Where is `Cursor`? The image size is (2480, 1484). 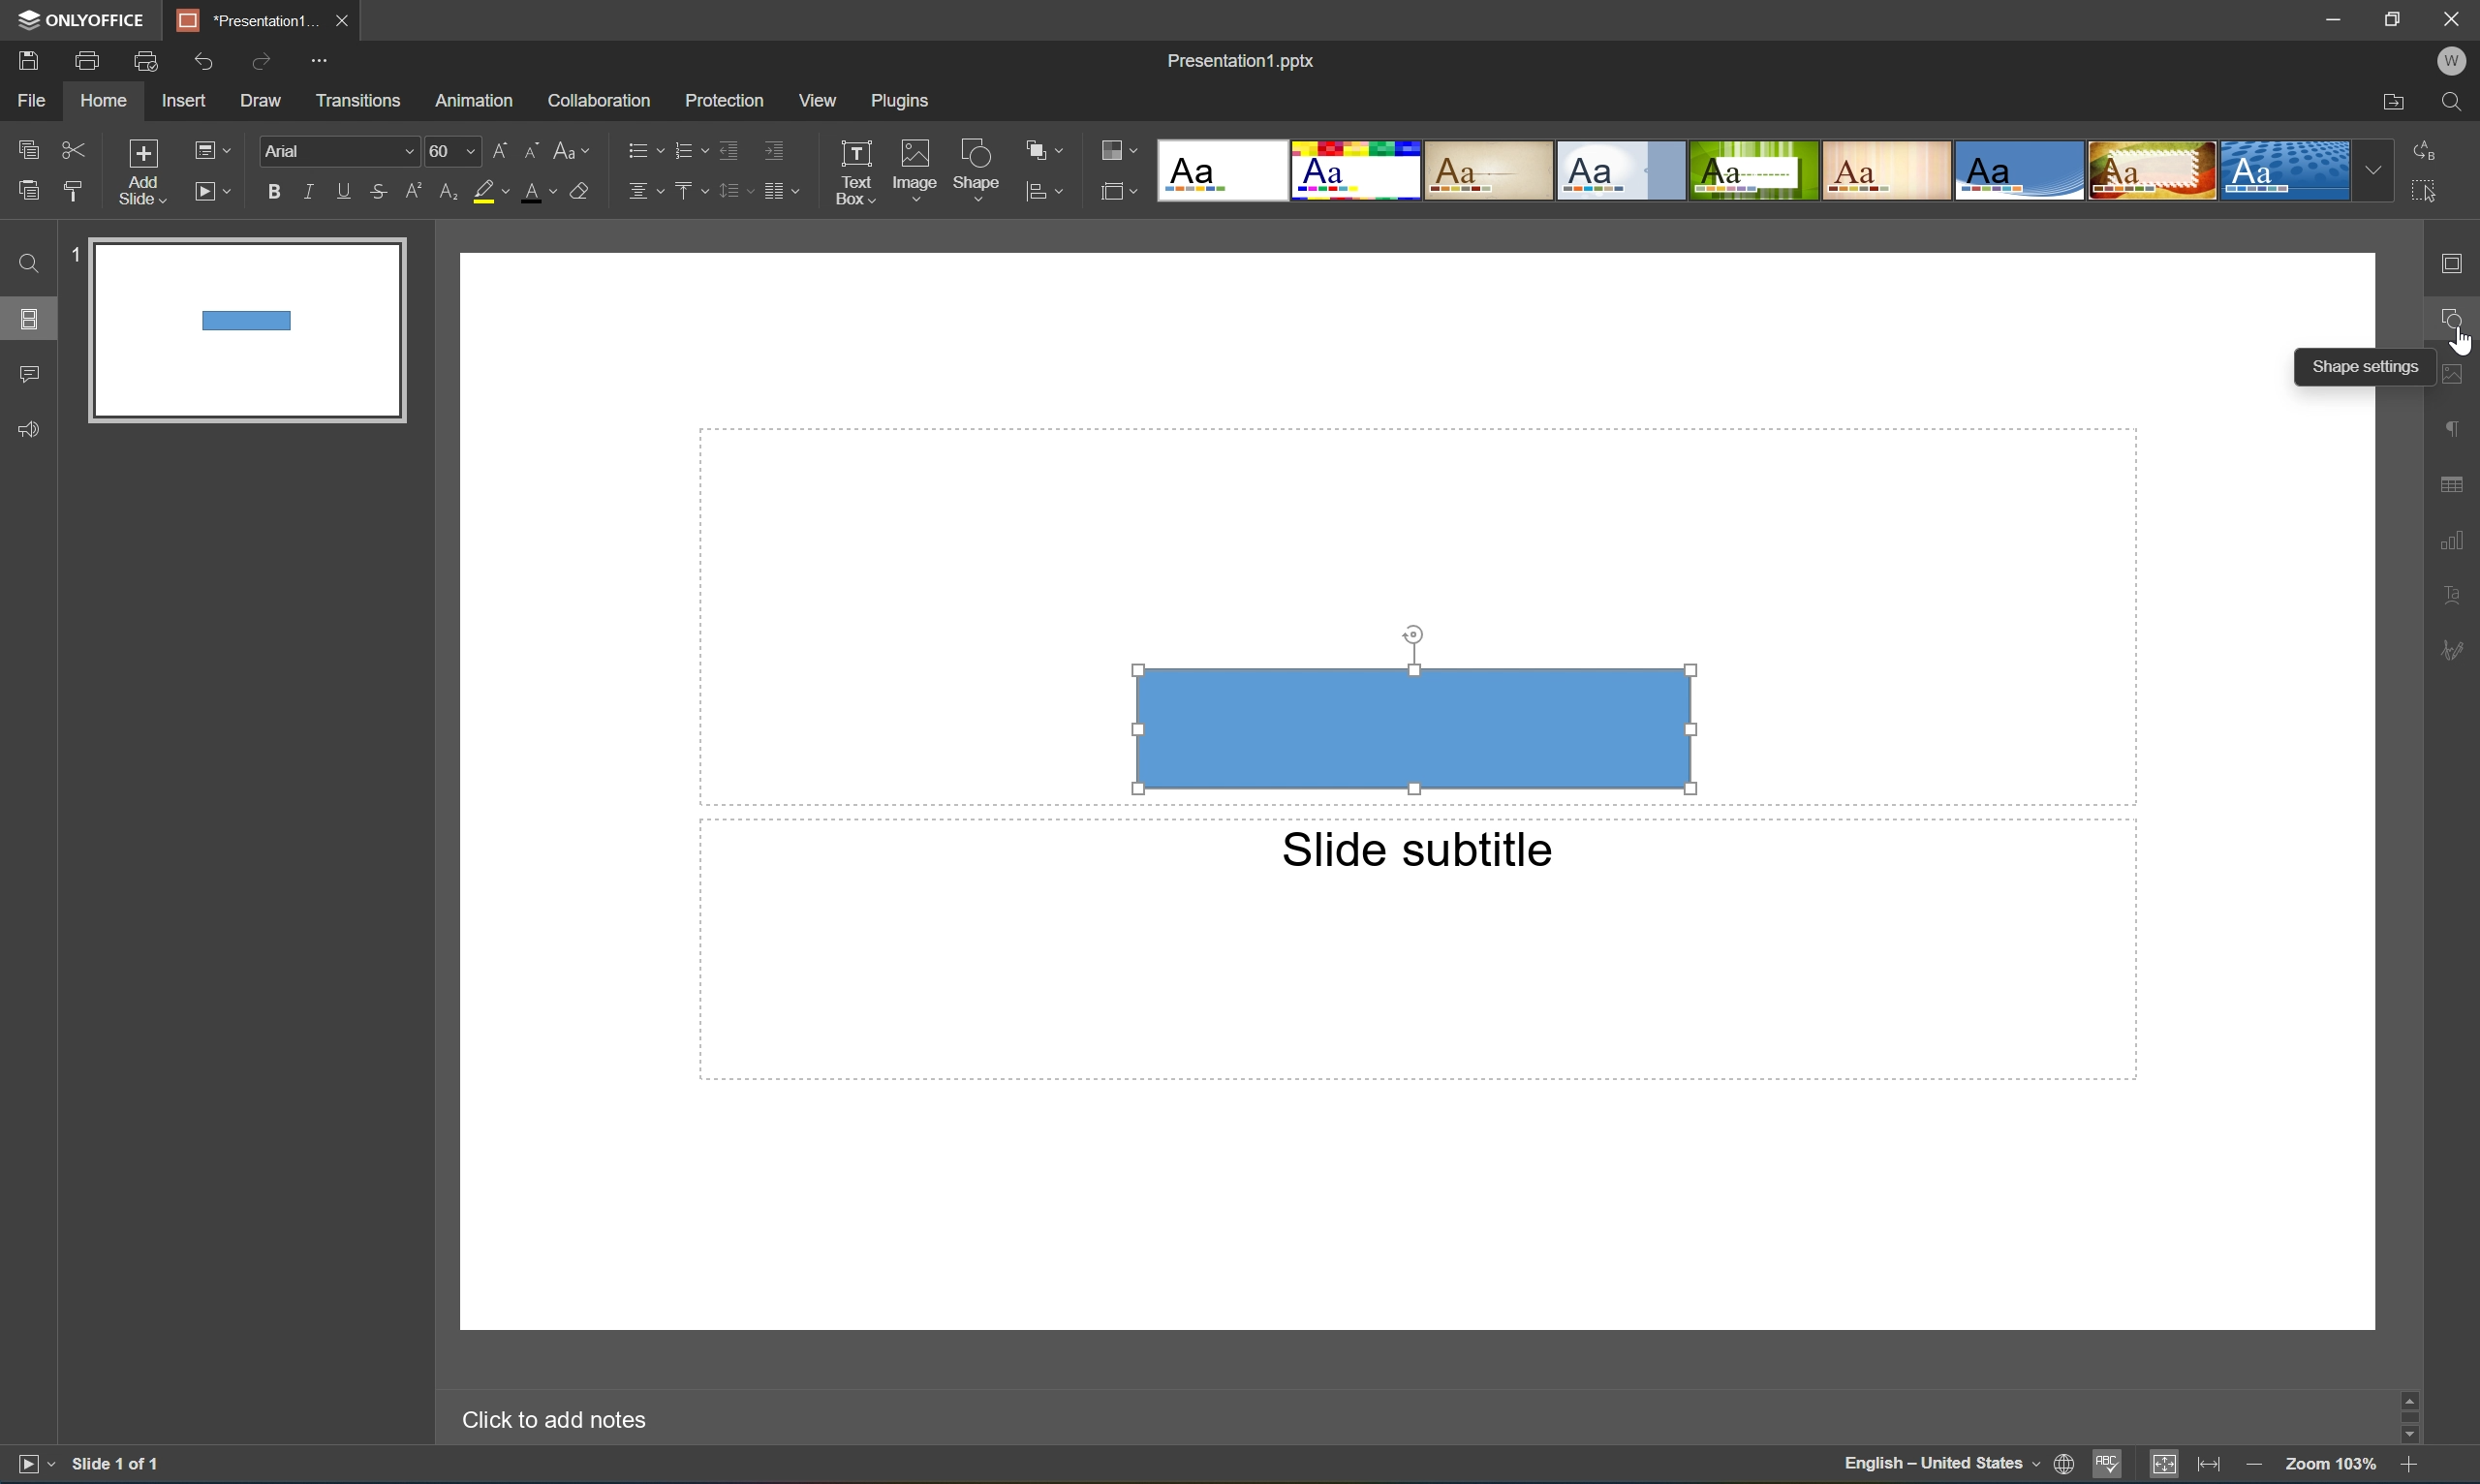 Cursor is located at coordinates (1685, 787).